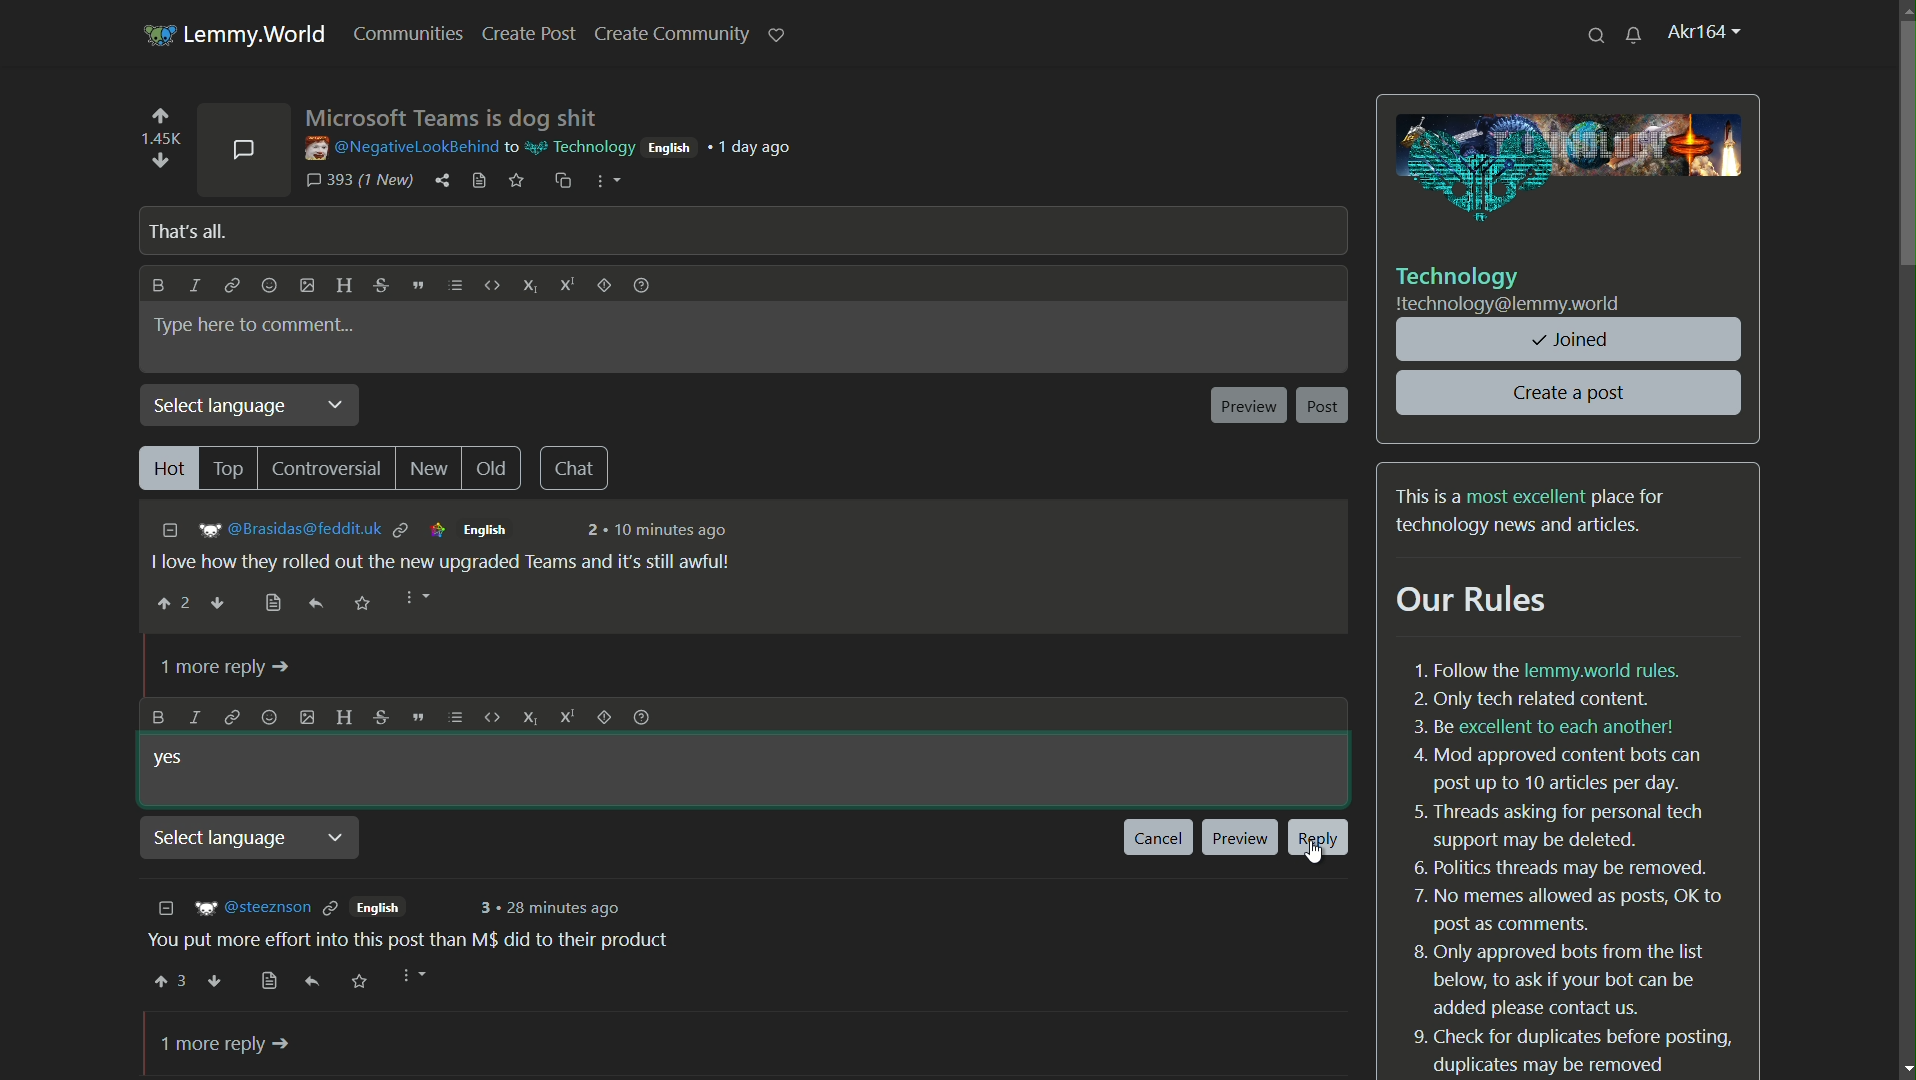 Image resolution: width=1916 pixels, height=1080 pixels. What do you see at coordinates (159, 715) in the screenshot?
I see `bold` at bounding box center [159, 715].